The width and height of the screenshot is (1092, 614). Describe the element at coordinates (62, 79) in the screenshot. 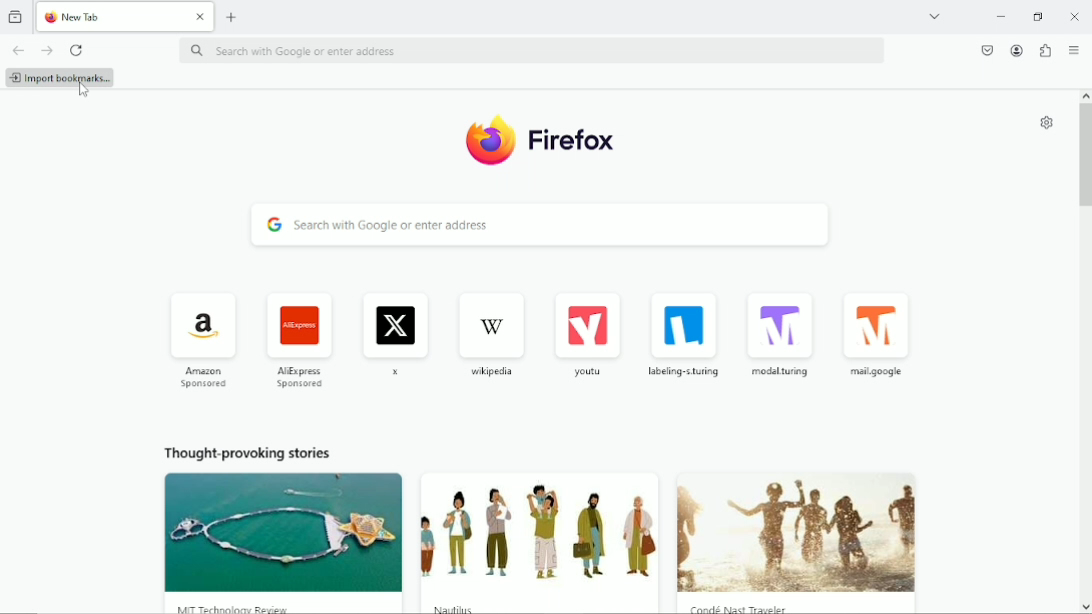

I see `Import bookmarks` at that location.